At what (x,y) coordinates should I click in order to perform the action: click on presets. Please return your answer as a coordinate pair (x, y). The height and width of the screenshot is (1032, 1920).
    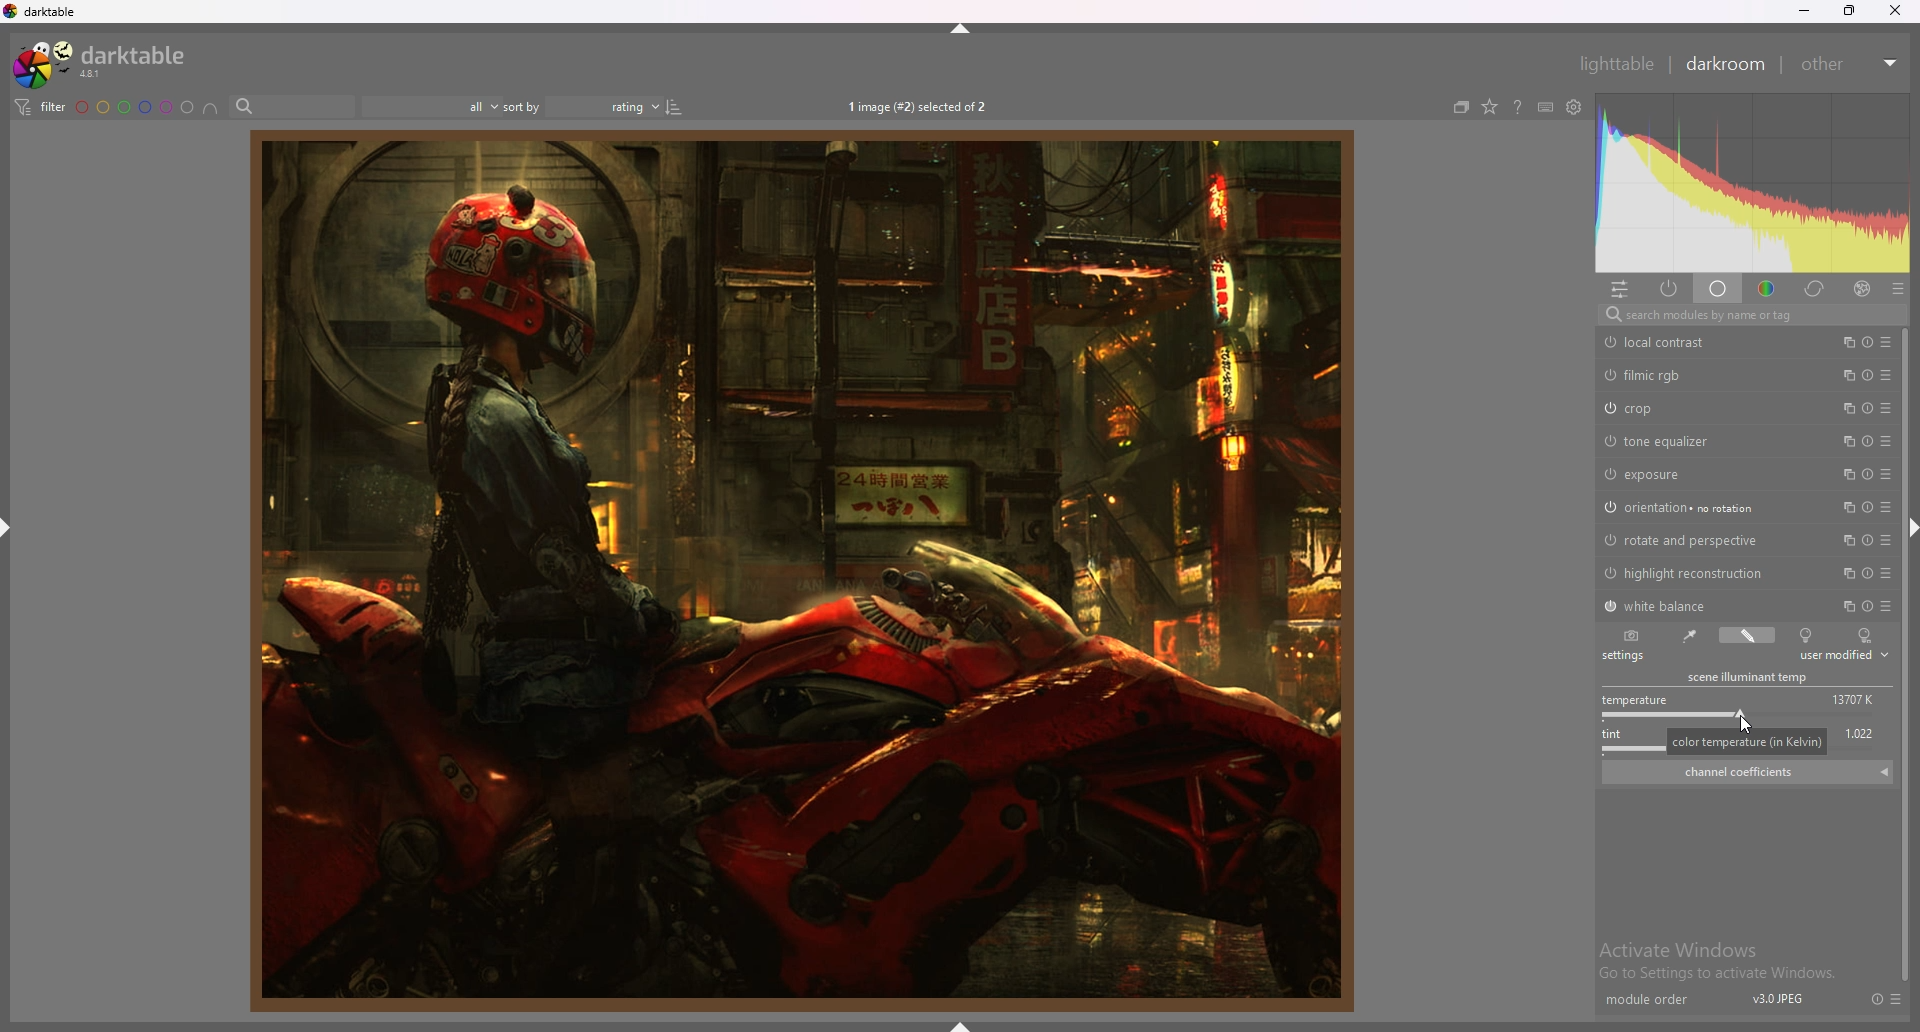
    Looking at the image, I should click on (1886, 507).